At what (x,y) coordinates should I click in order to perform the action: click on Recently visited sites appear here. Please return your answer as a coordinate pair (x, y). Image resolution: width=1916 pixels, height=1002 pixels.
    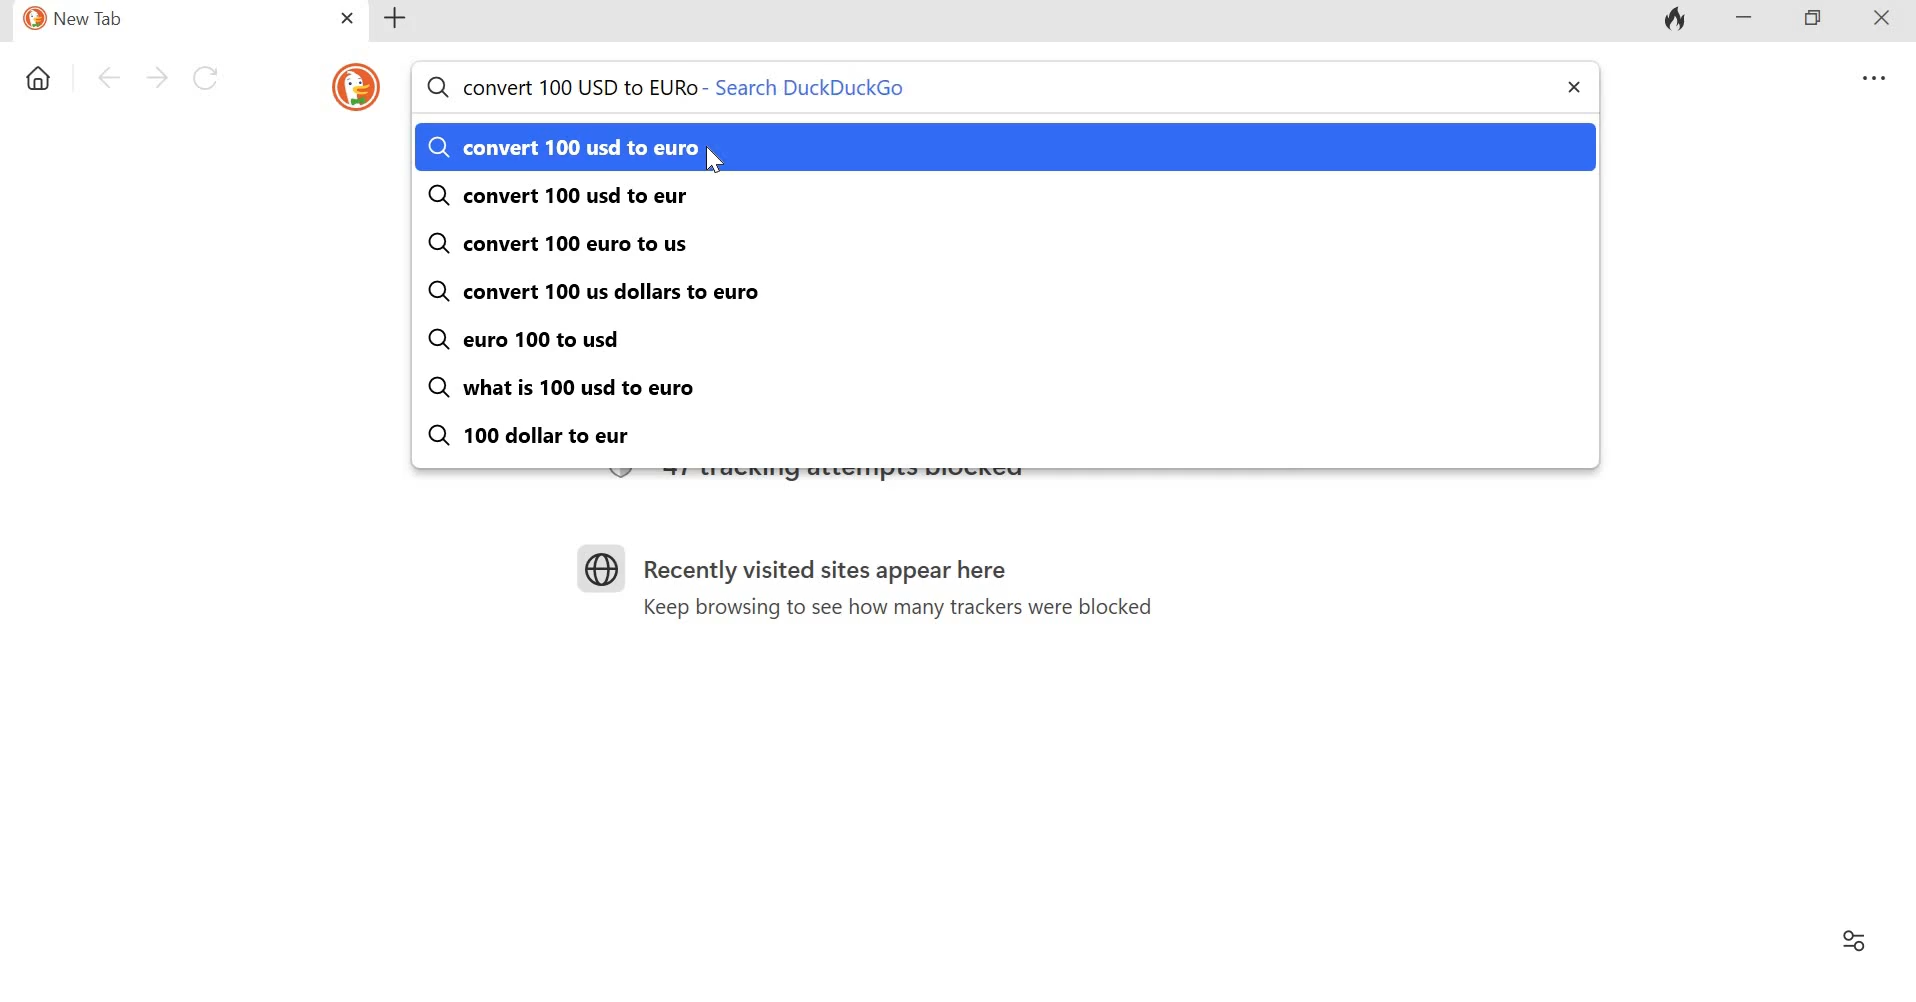
    Looking at the image, I should click on (839, 573).